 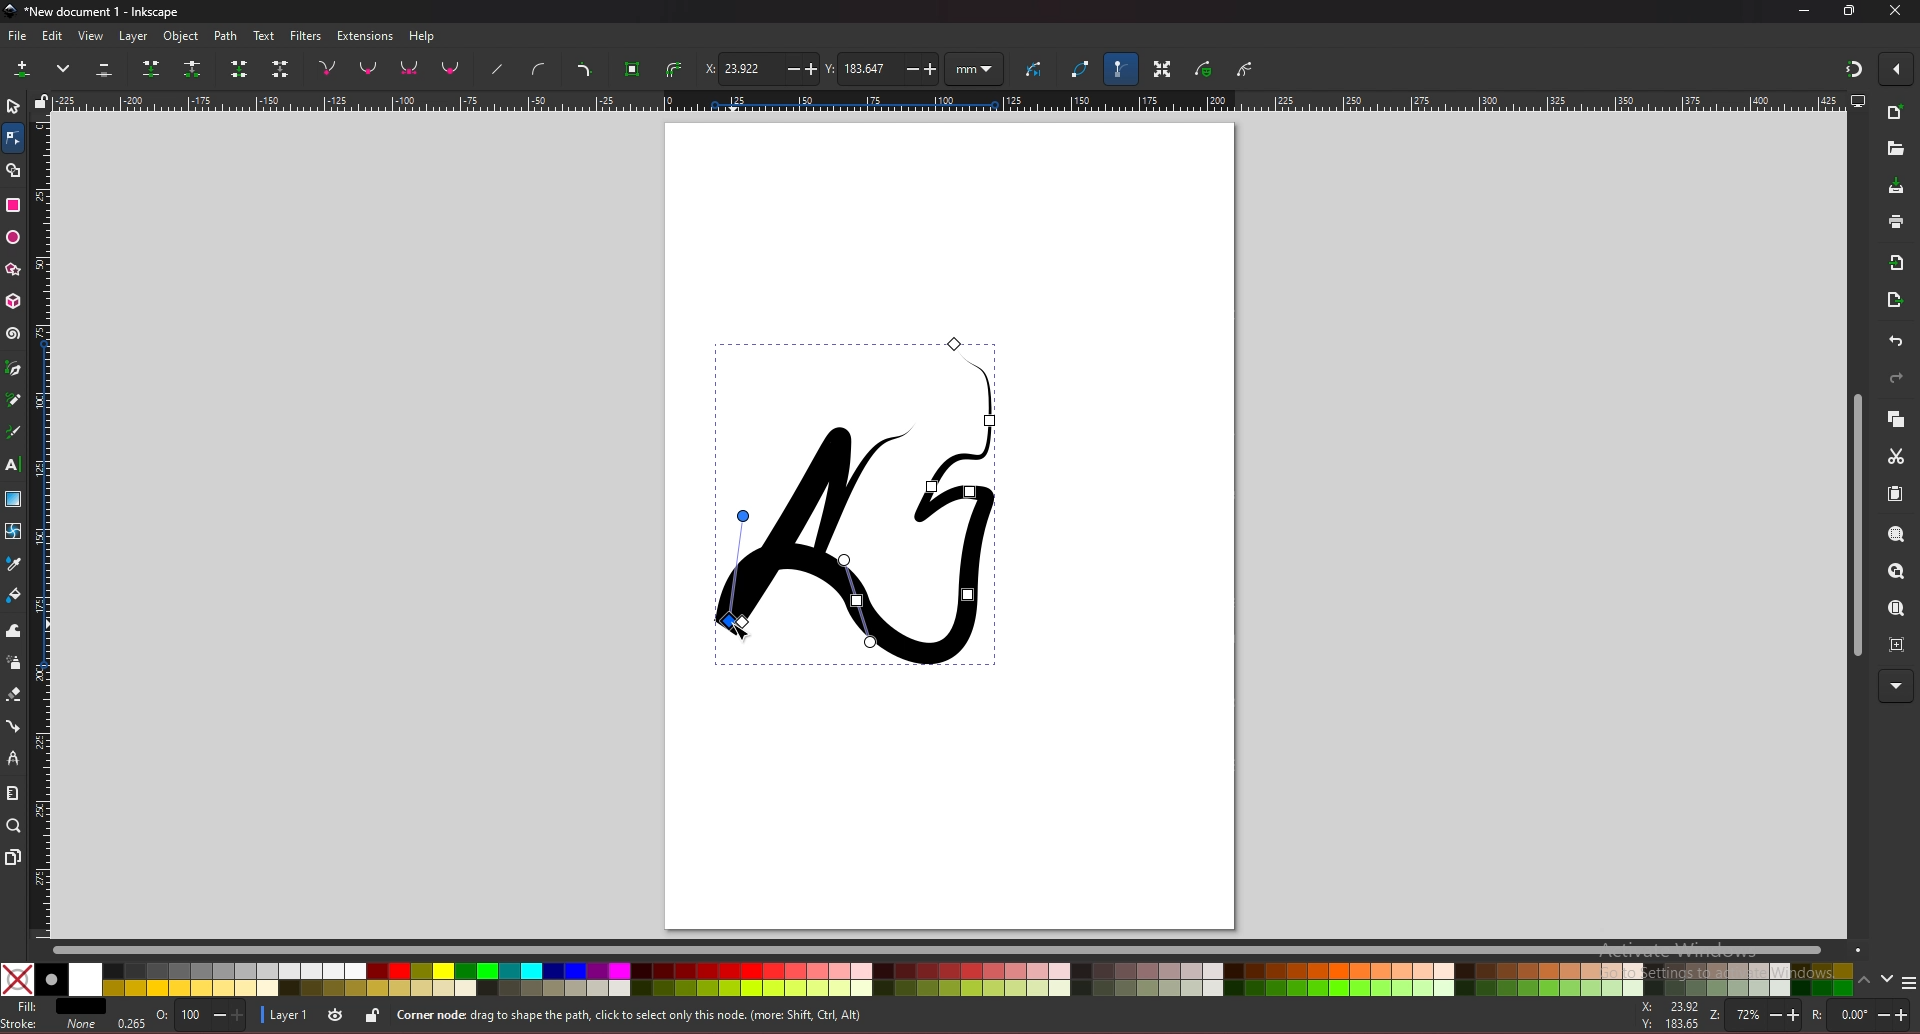 What do you see at coordinates (1895, 494) in the screenshot?
I see `paste` at bounding box center [1895, 494].